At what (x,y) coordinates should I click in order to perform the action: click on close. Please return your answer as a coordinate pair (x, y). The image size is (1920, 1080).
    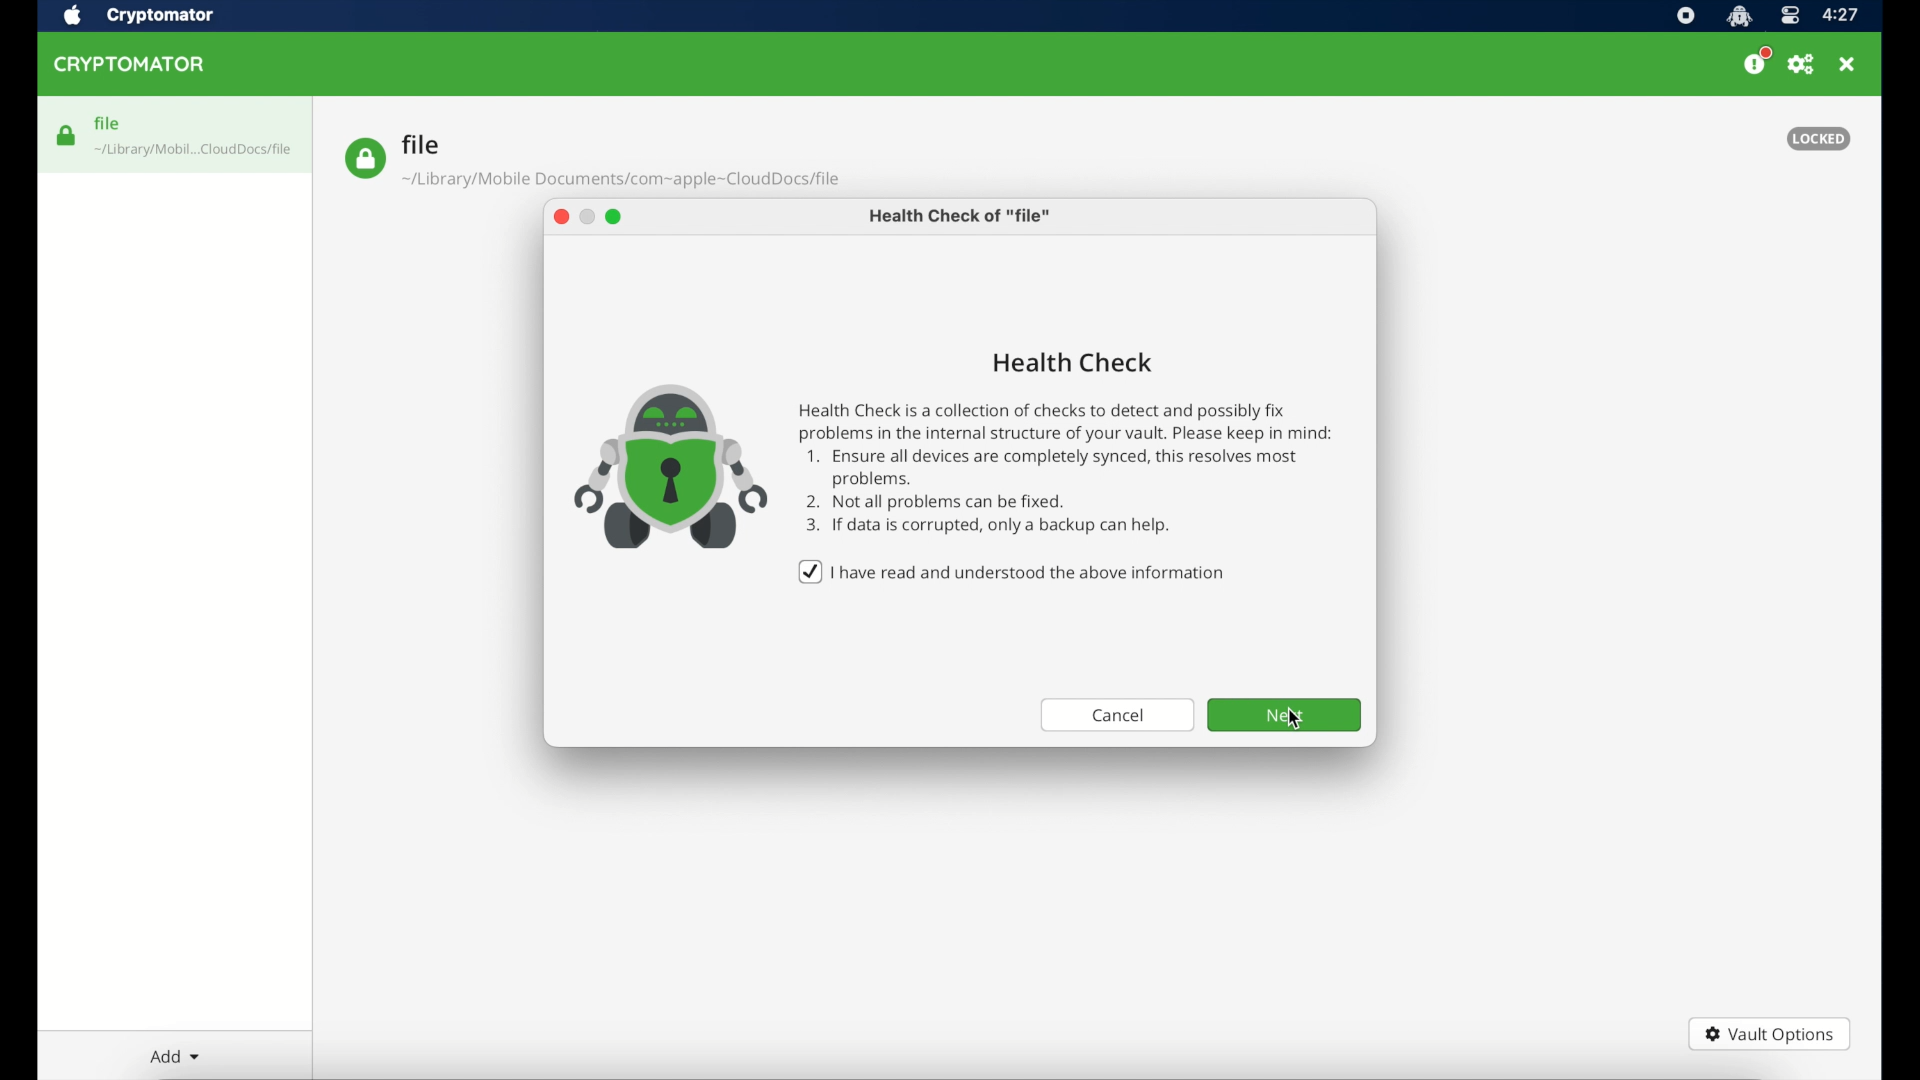
    Looking at the image, I should click on (560, 219).